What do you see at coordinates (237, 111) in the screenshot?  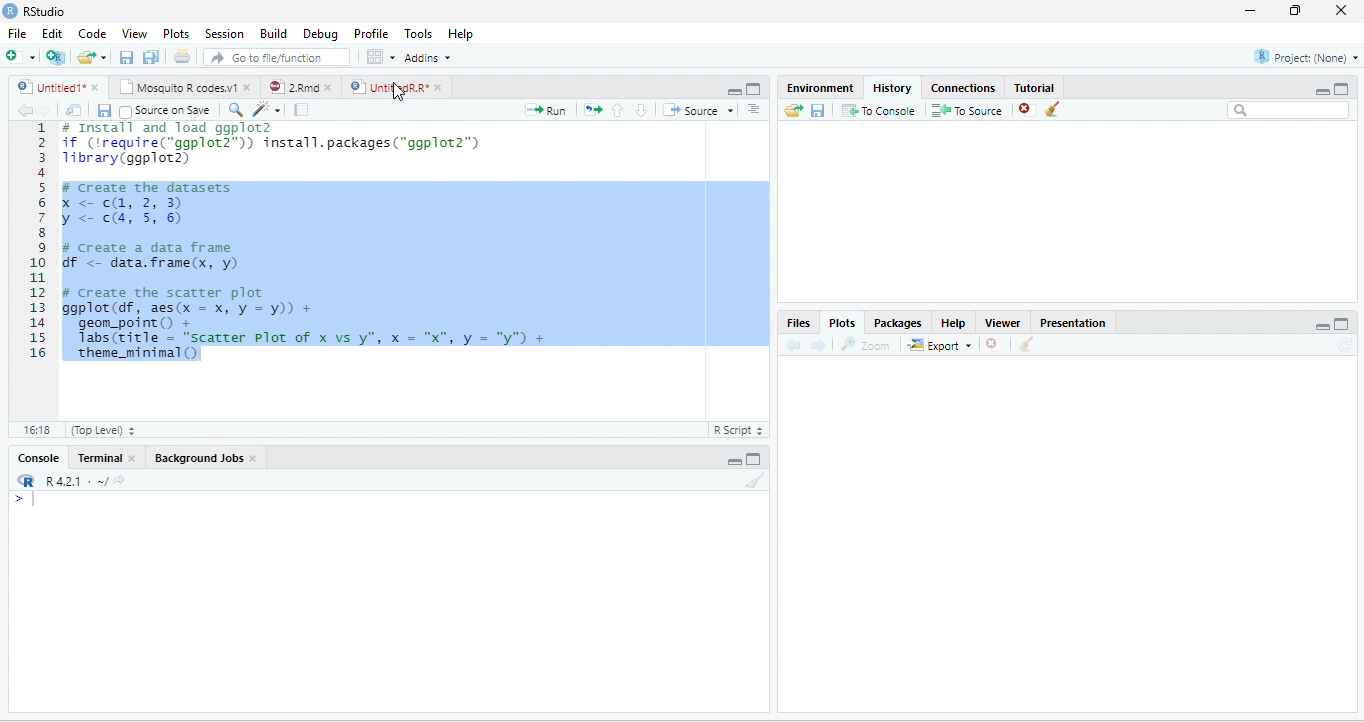 I see `Find/Replace` at bounding box center [237, 111].